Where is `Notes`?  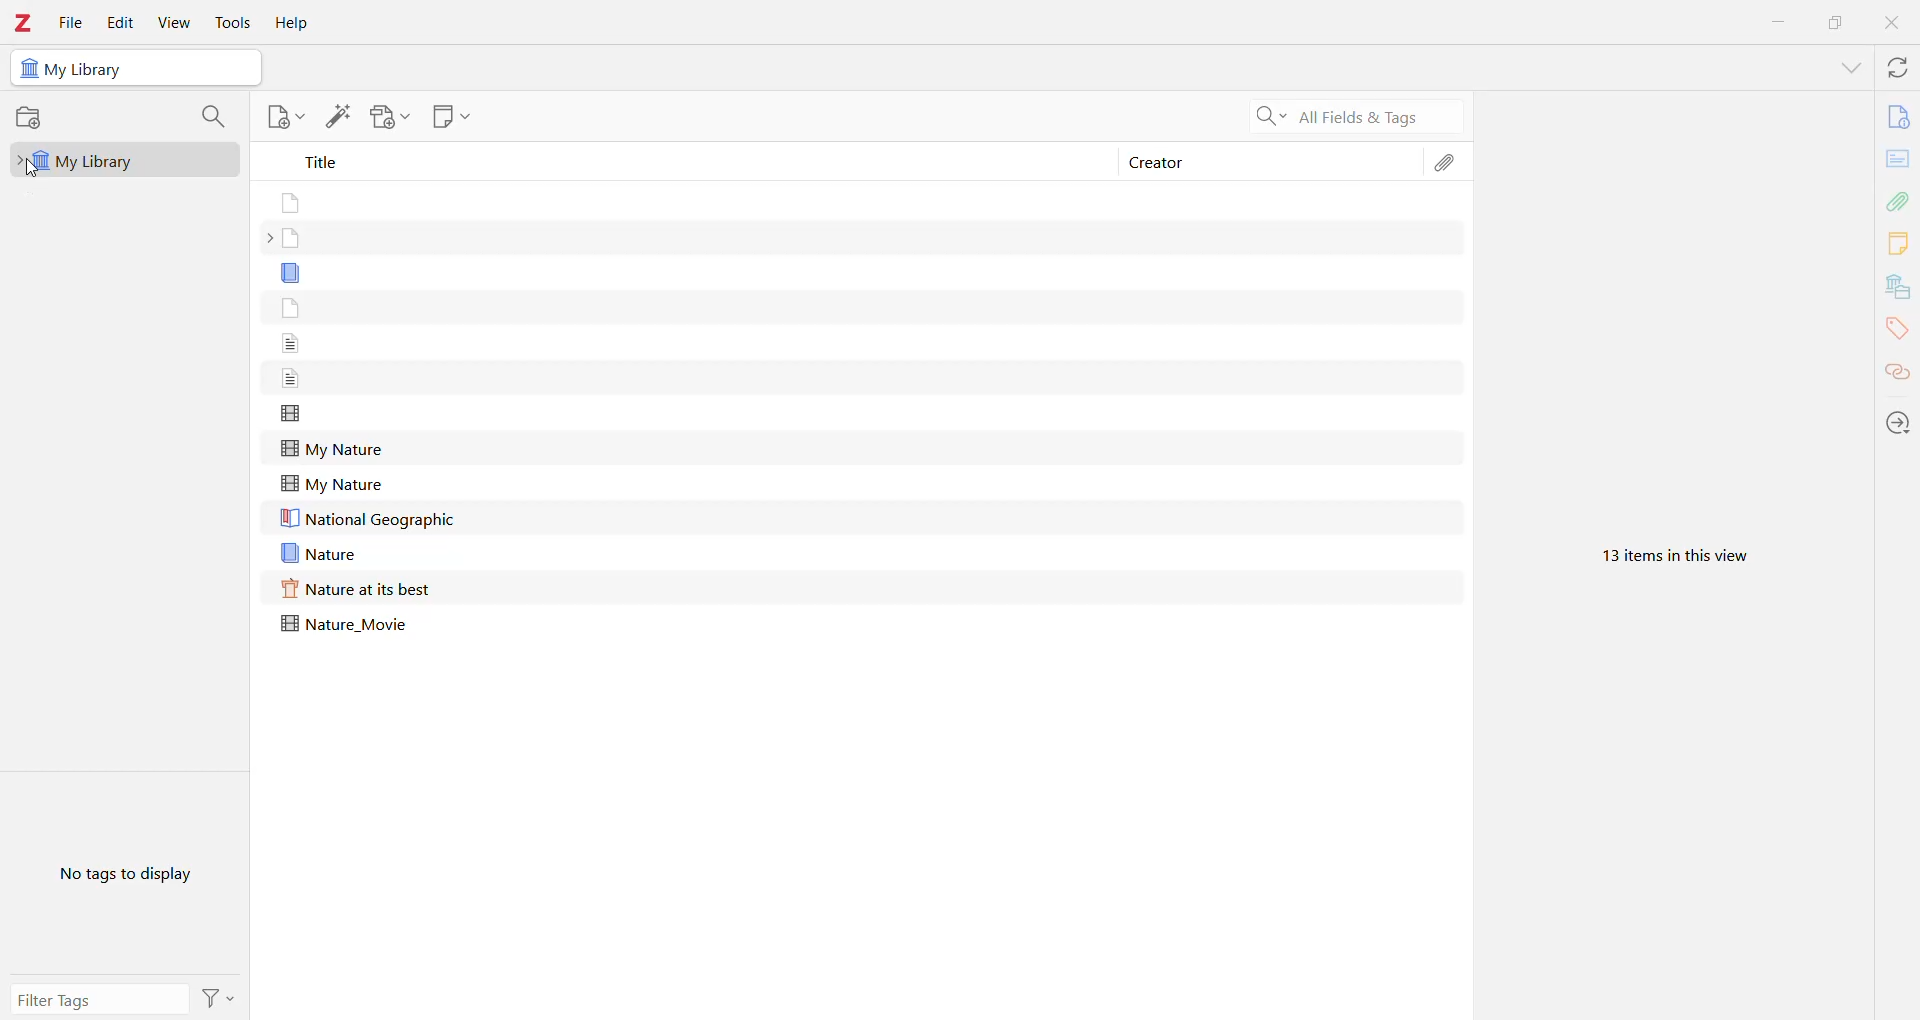 Notes is located at coordinates (1897, 245).